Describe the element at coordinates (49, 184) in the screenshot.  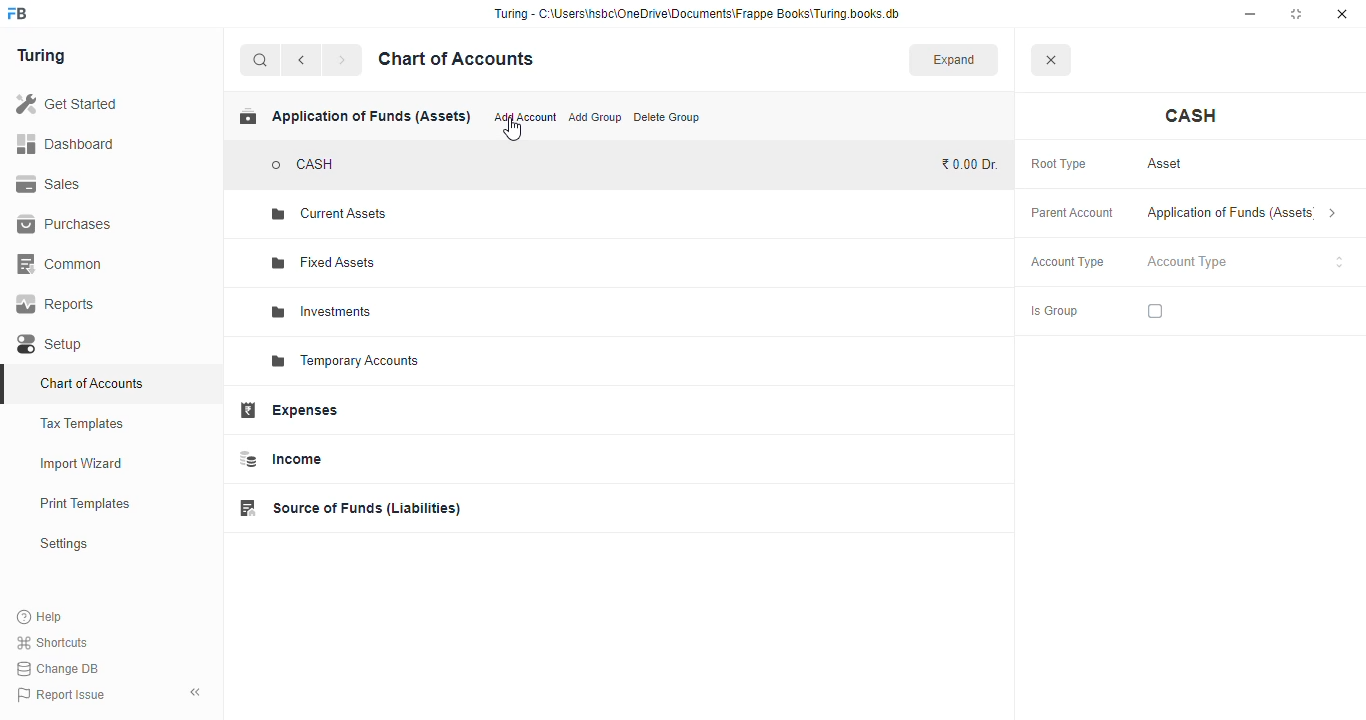
I see `sales` at that location.